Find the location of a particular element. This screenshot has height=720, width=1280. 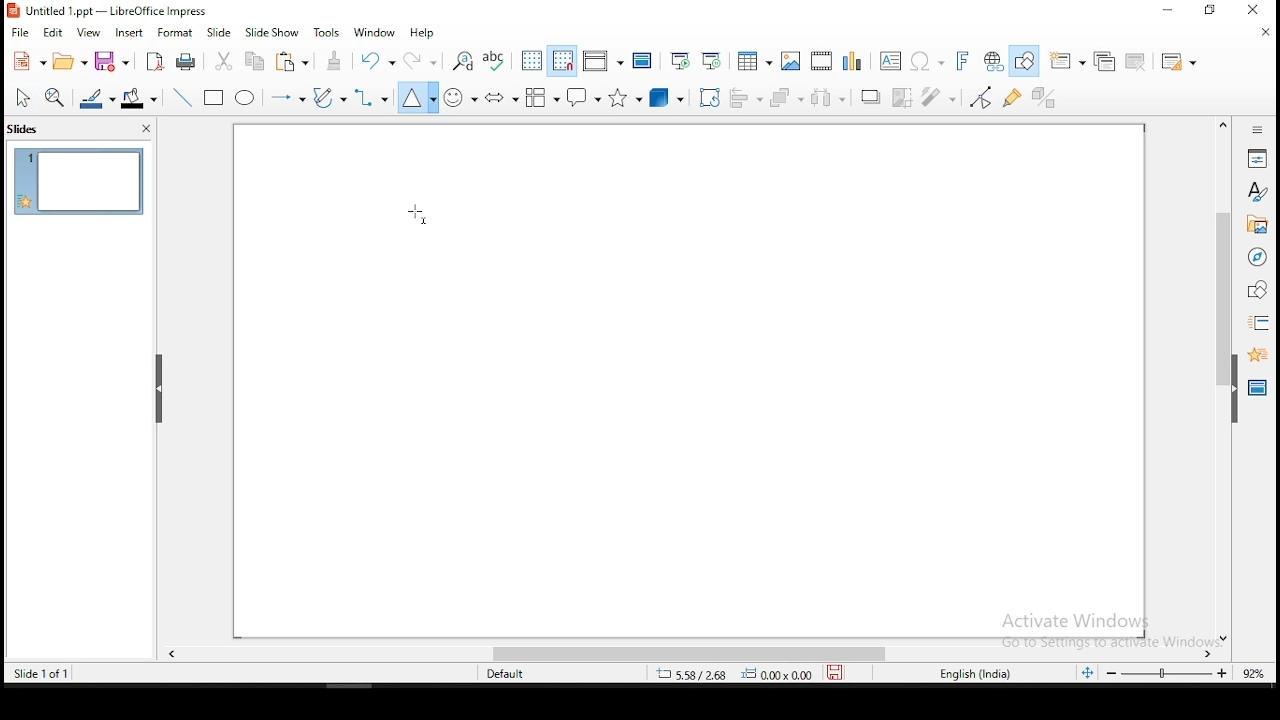

zoom and pan is located at coordinates (58, 97).